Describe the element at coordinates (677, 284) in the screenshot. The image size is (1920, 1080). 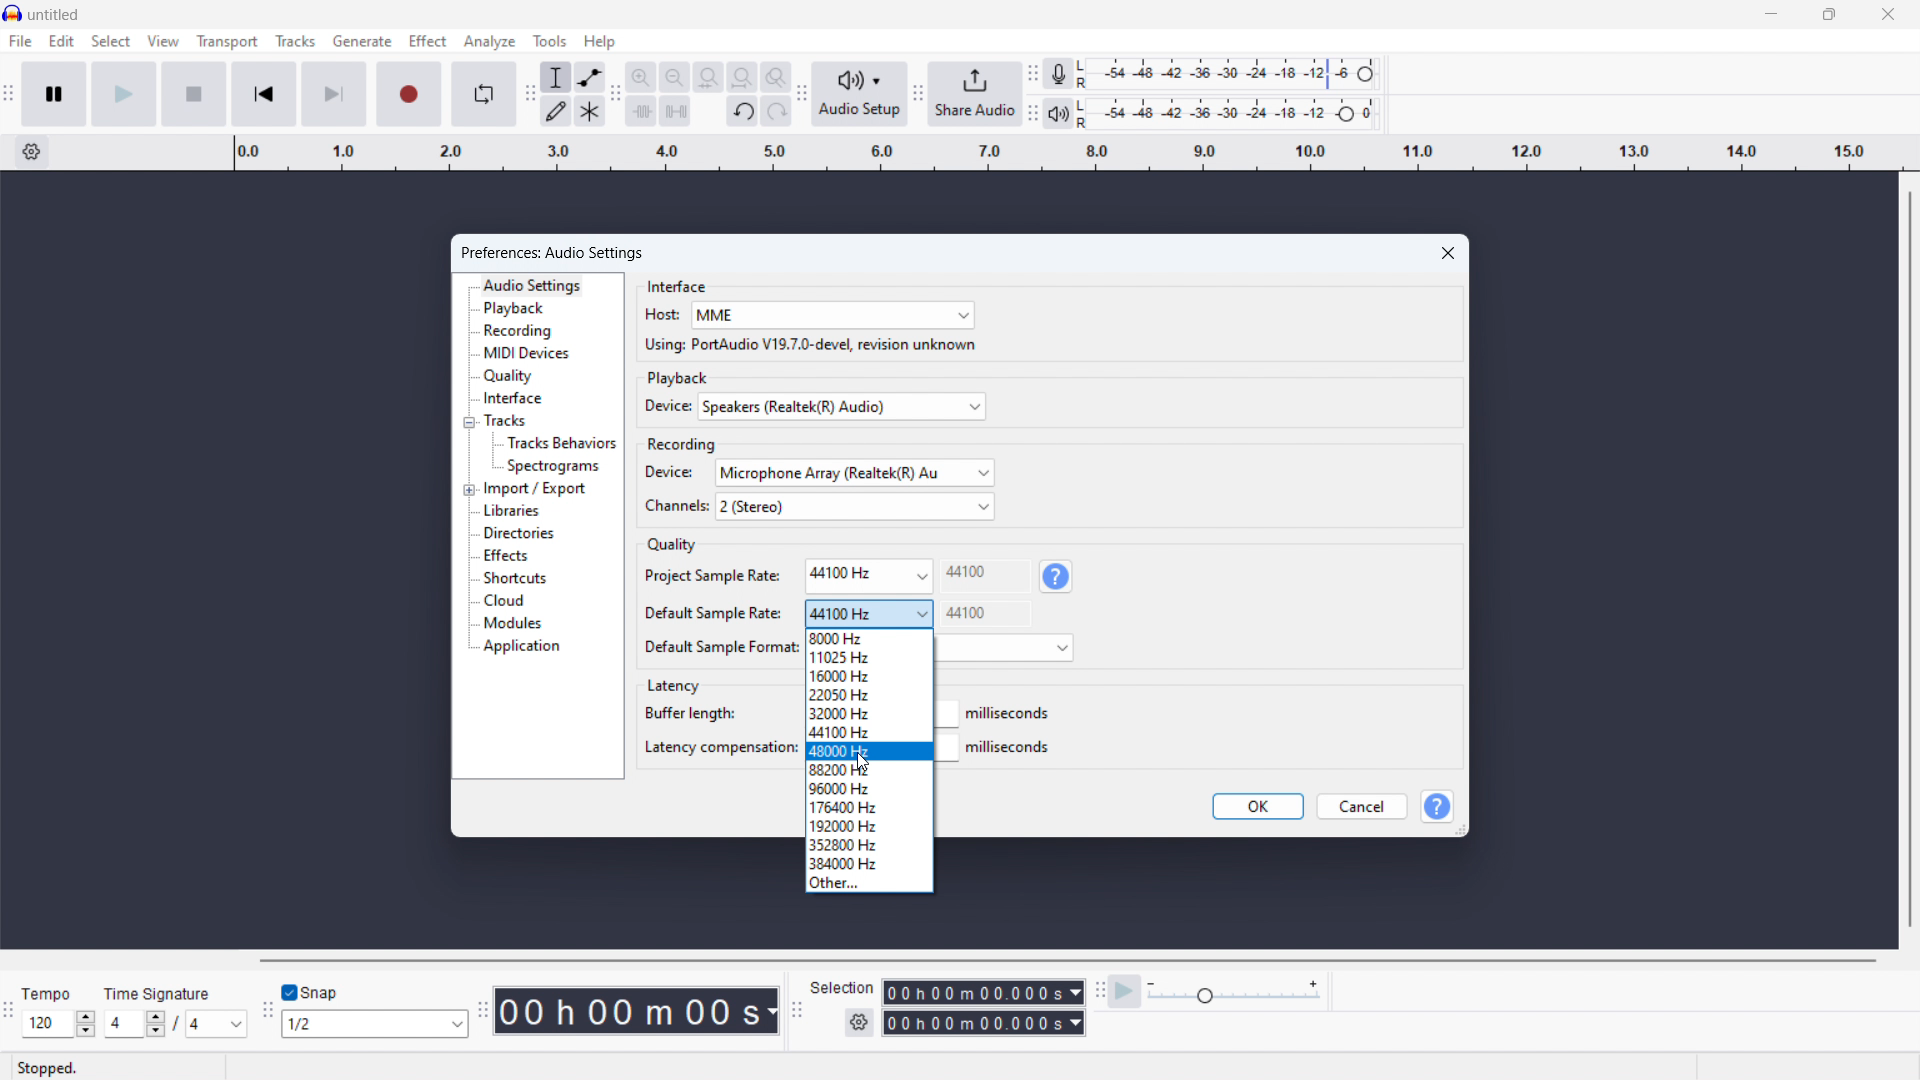
I see `interface` at that location.